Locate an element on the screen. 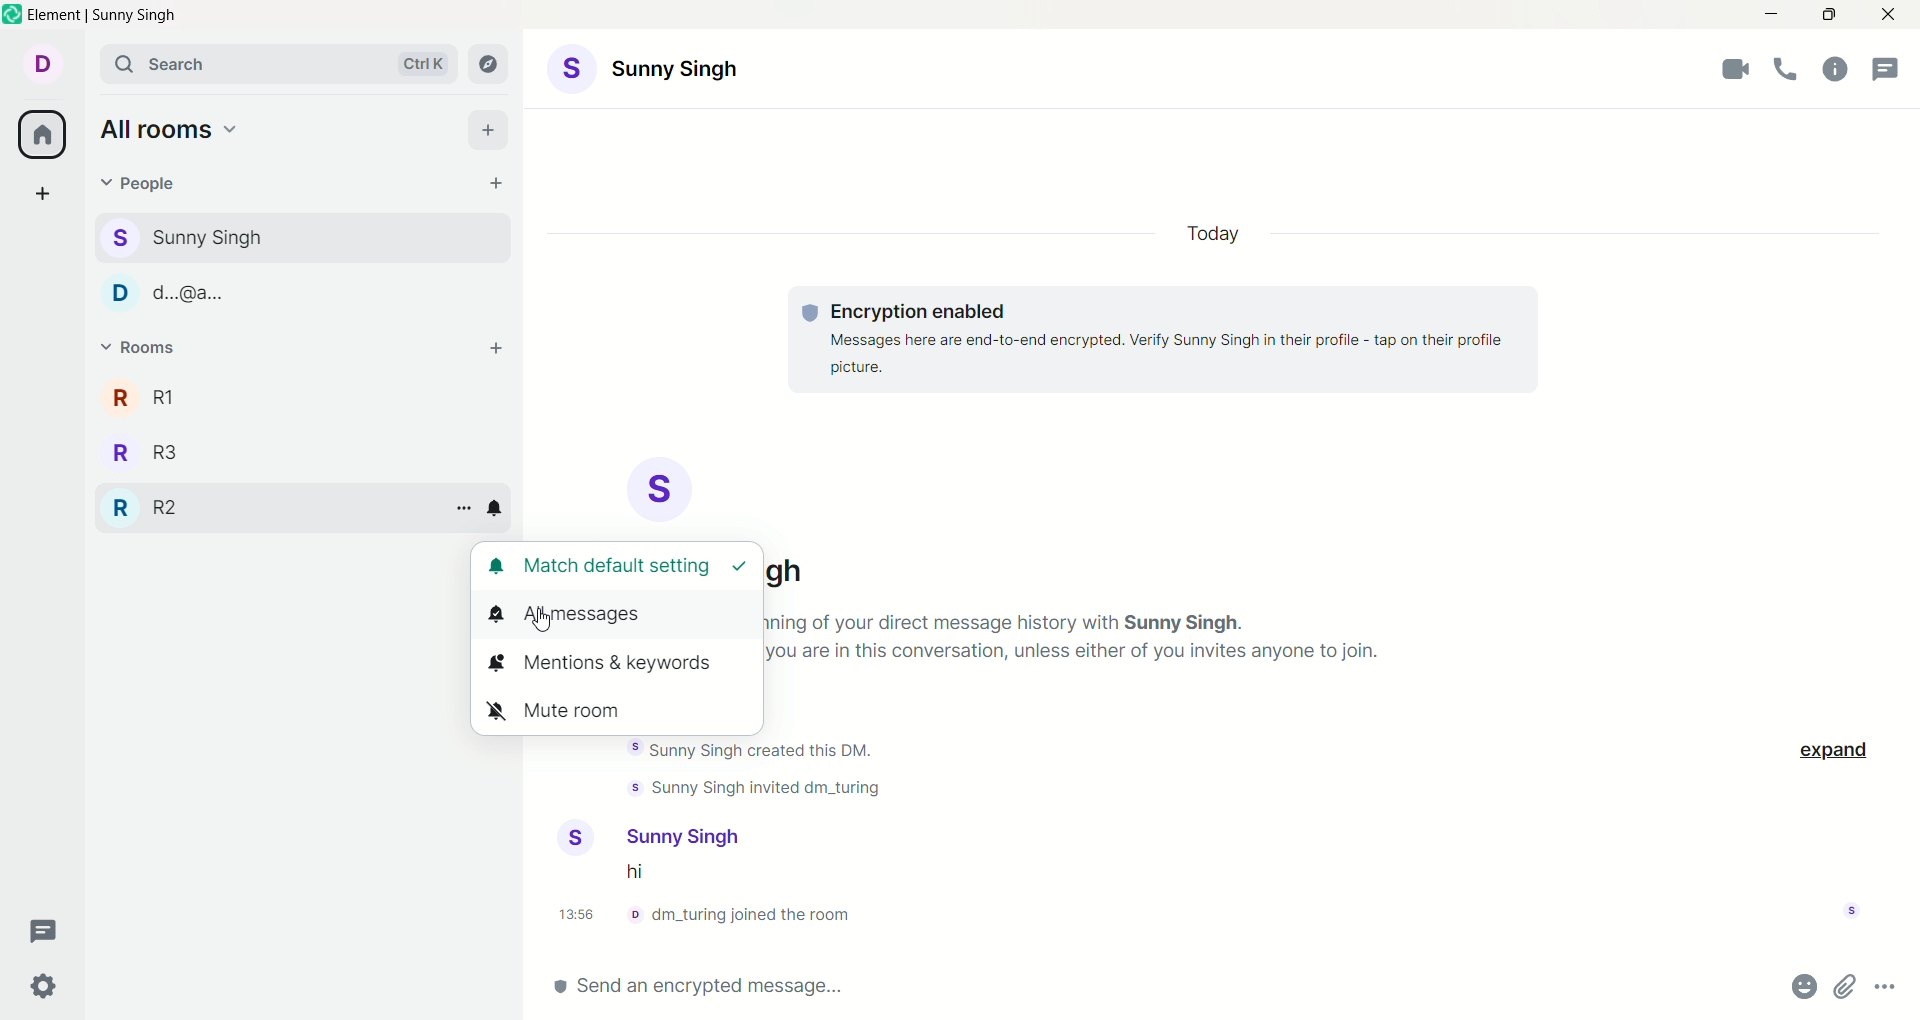 The height and width of the screenshot is (1020, 1920). add is located at coordinates (494, 130).